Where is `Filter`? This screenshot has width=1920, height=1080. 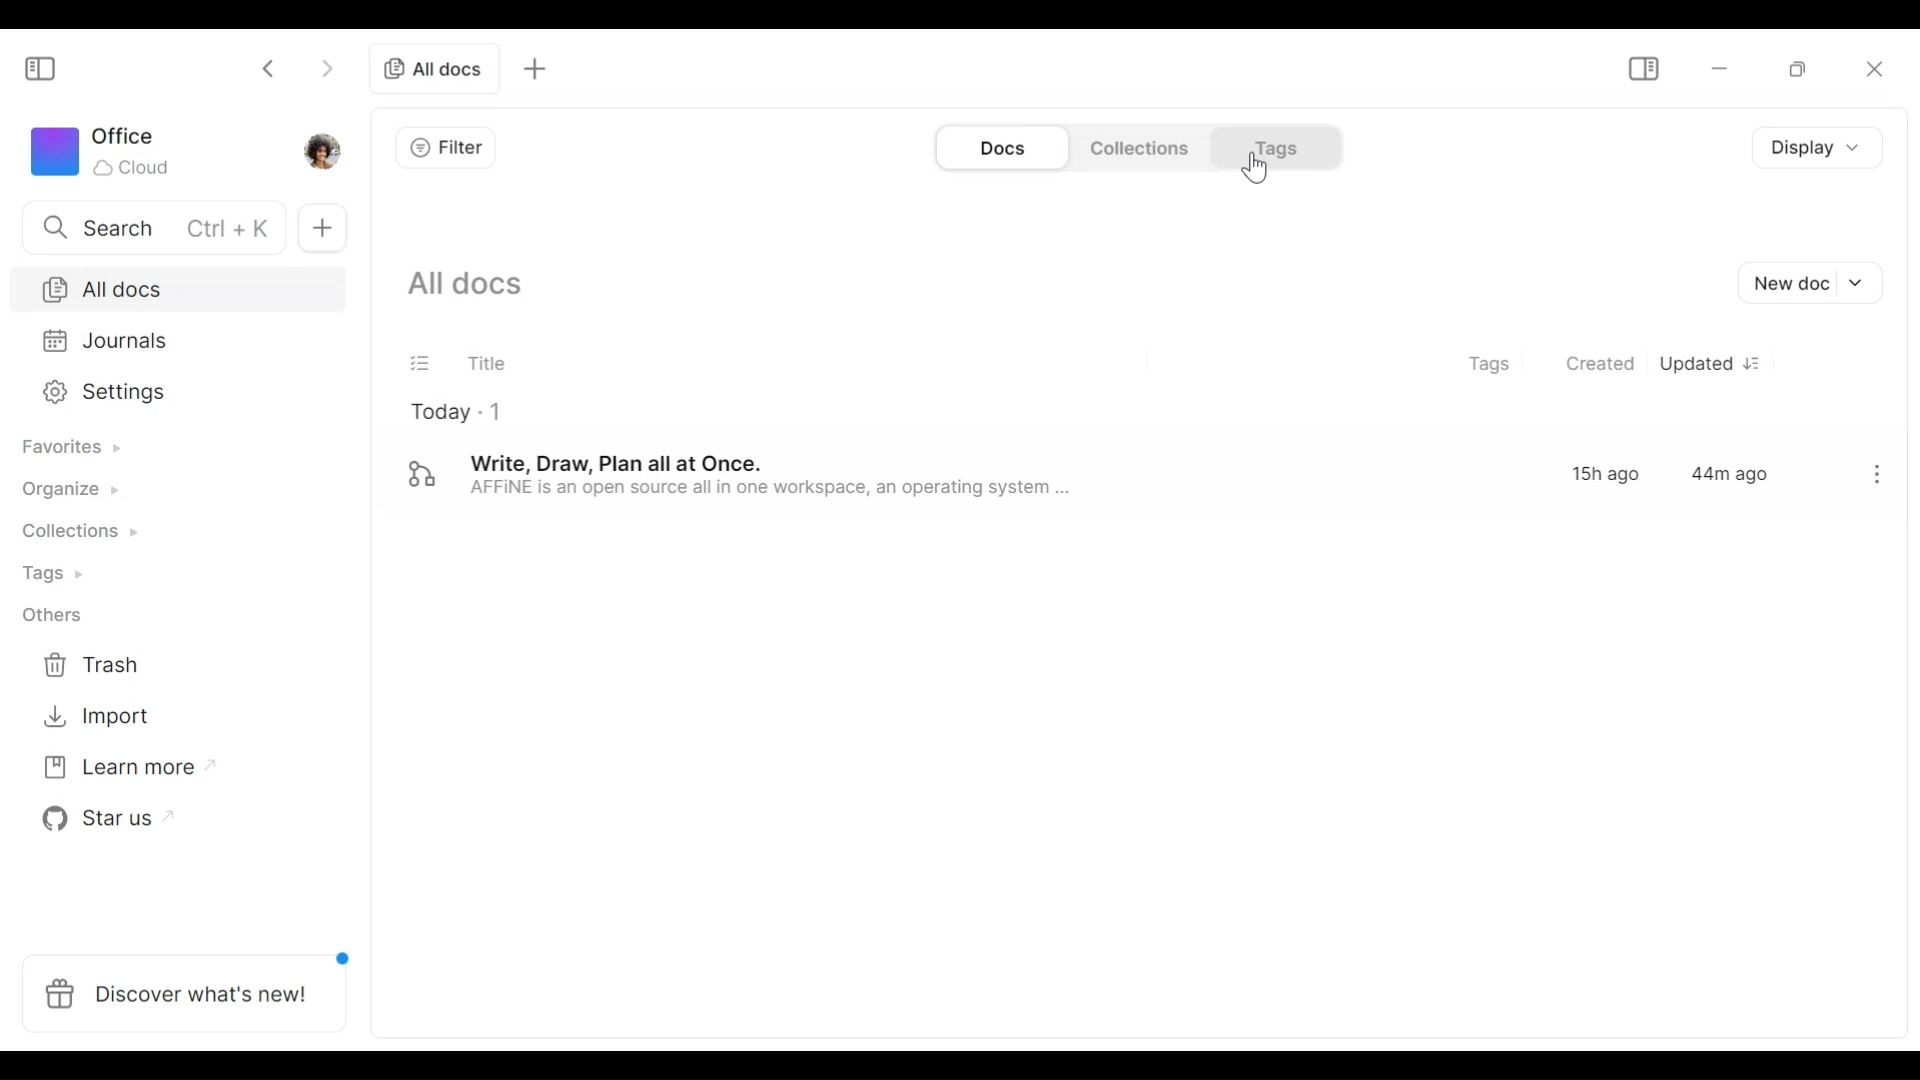 Filter is located at coordinates (466, 142).